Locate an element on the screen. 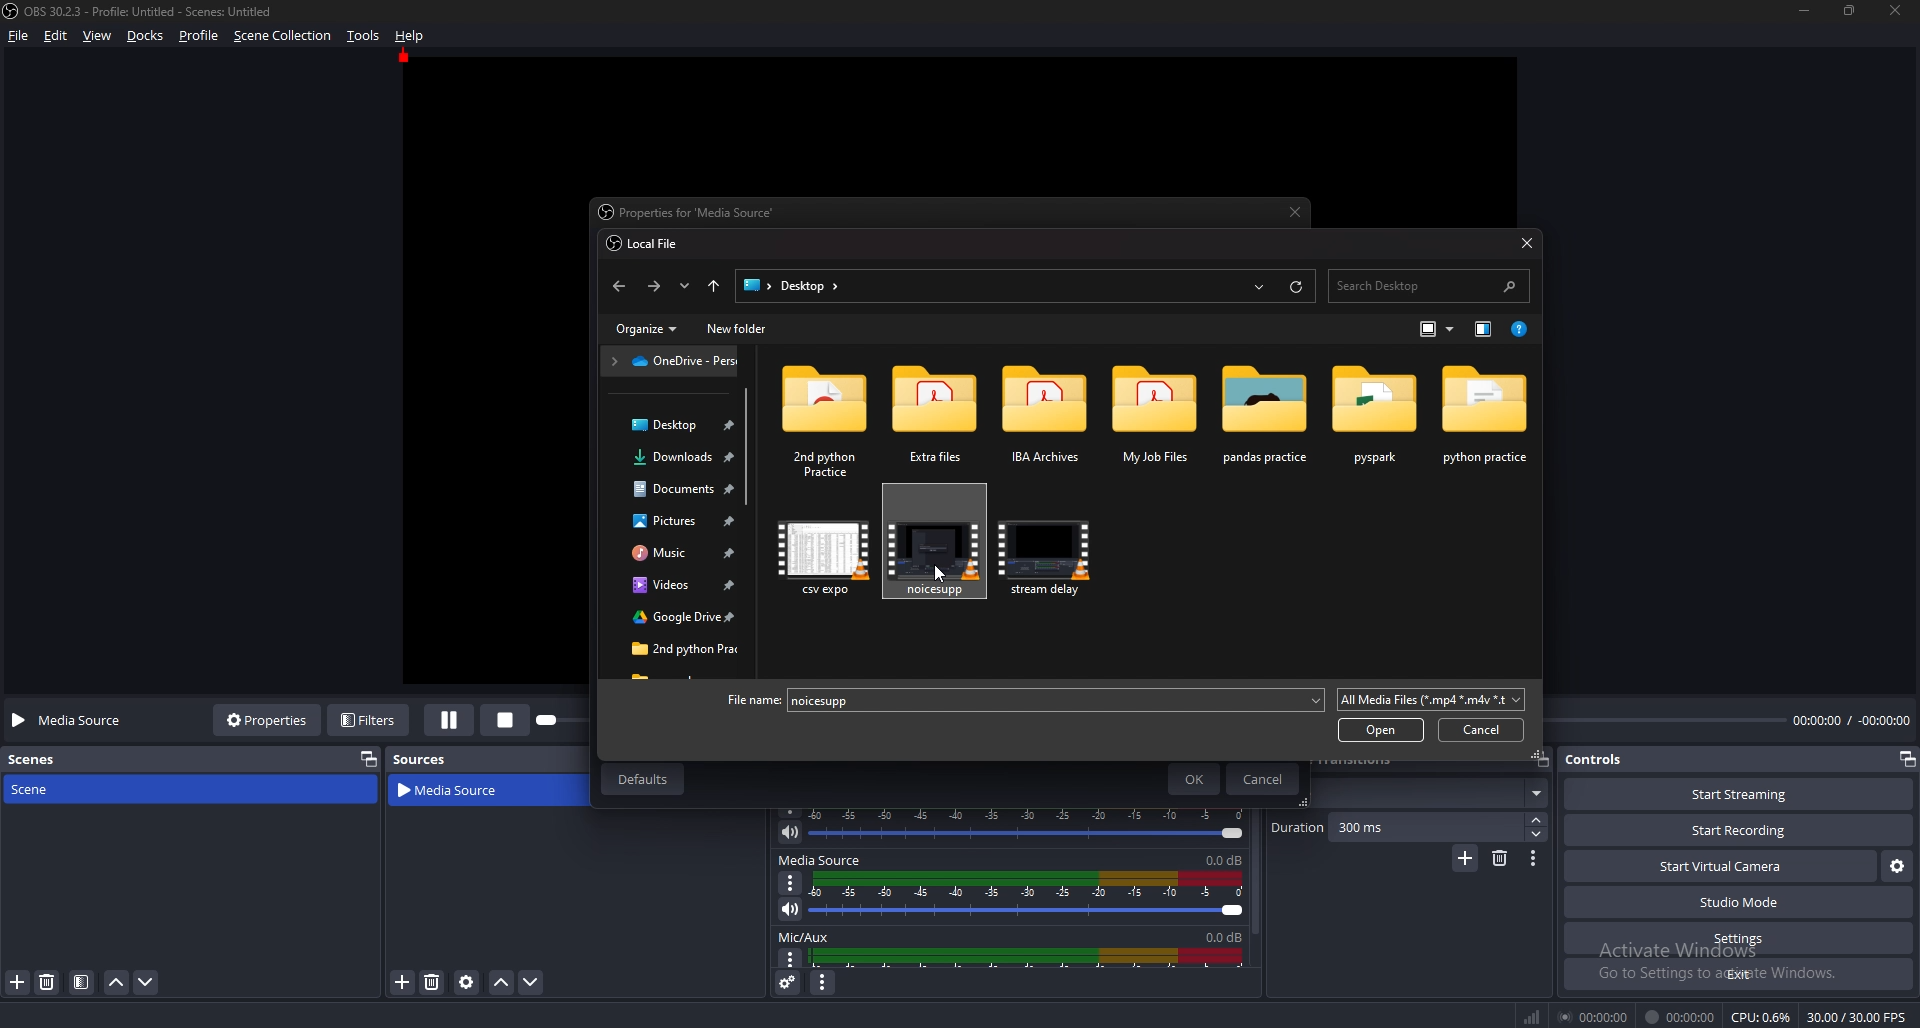  folder is located at coordinates (680, 555).